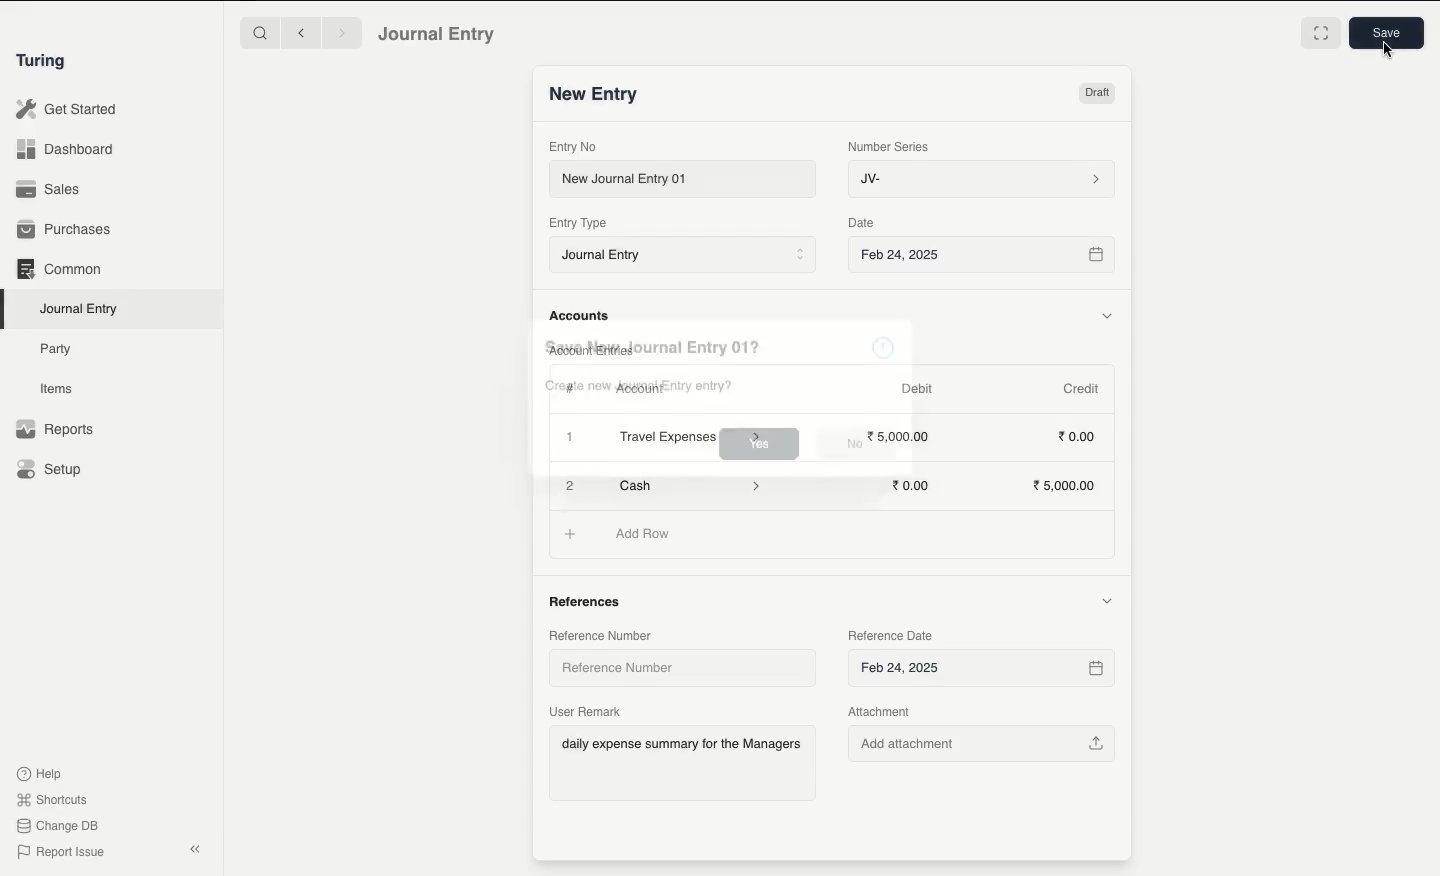 The image size is (1440, 876). What do you see at coordinates (40, 774) in the screenshot?
I see `Help` at bounding box center [40, 774].